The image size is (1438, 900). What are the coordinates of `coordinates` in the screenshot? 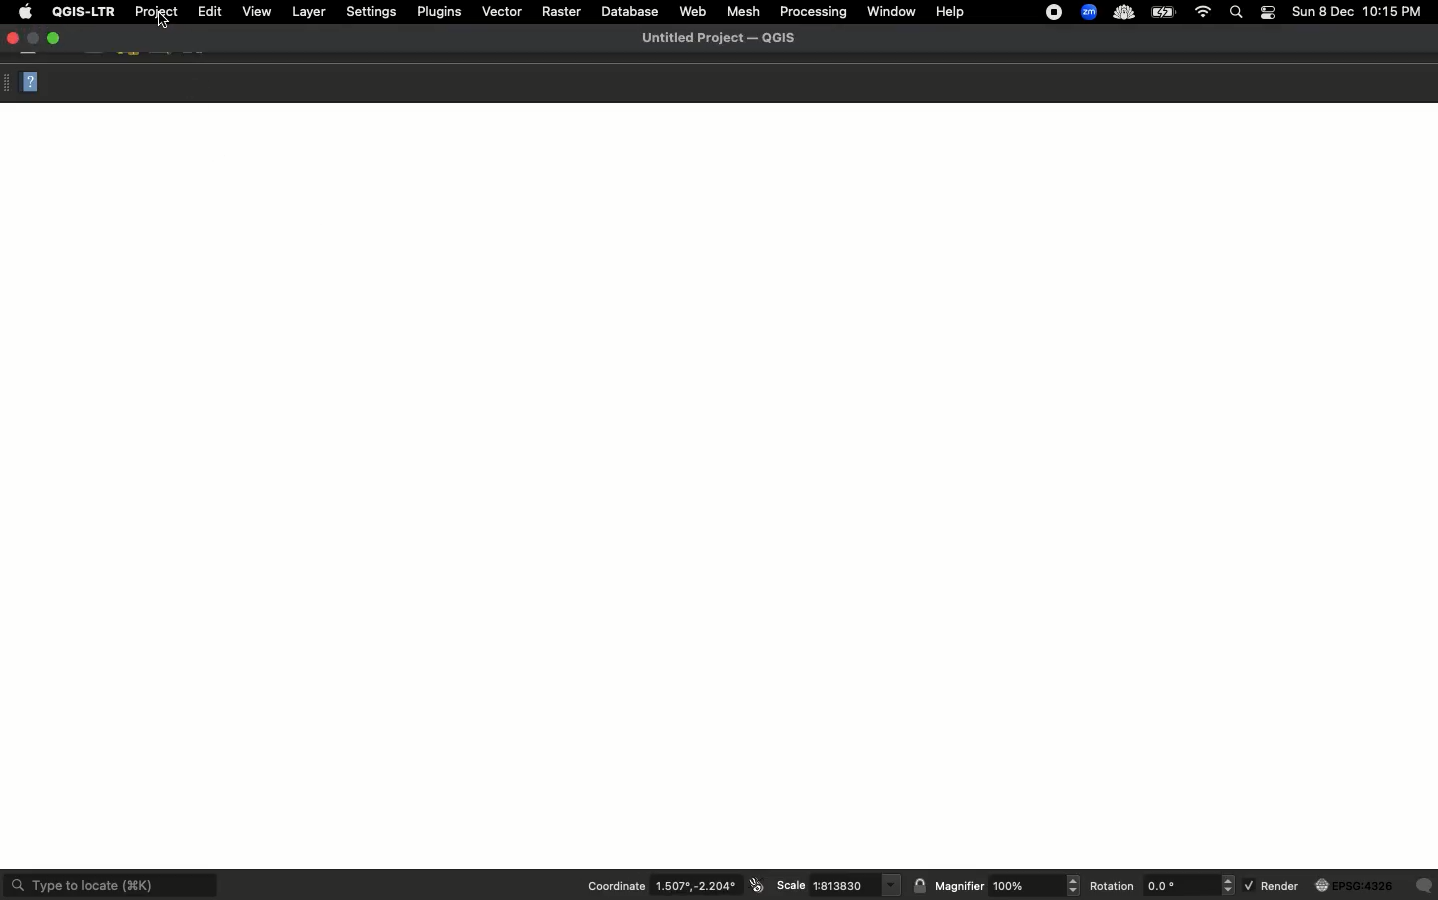 It's located at (695, 887).